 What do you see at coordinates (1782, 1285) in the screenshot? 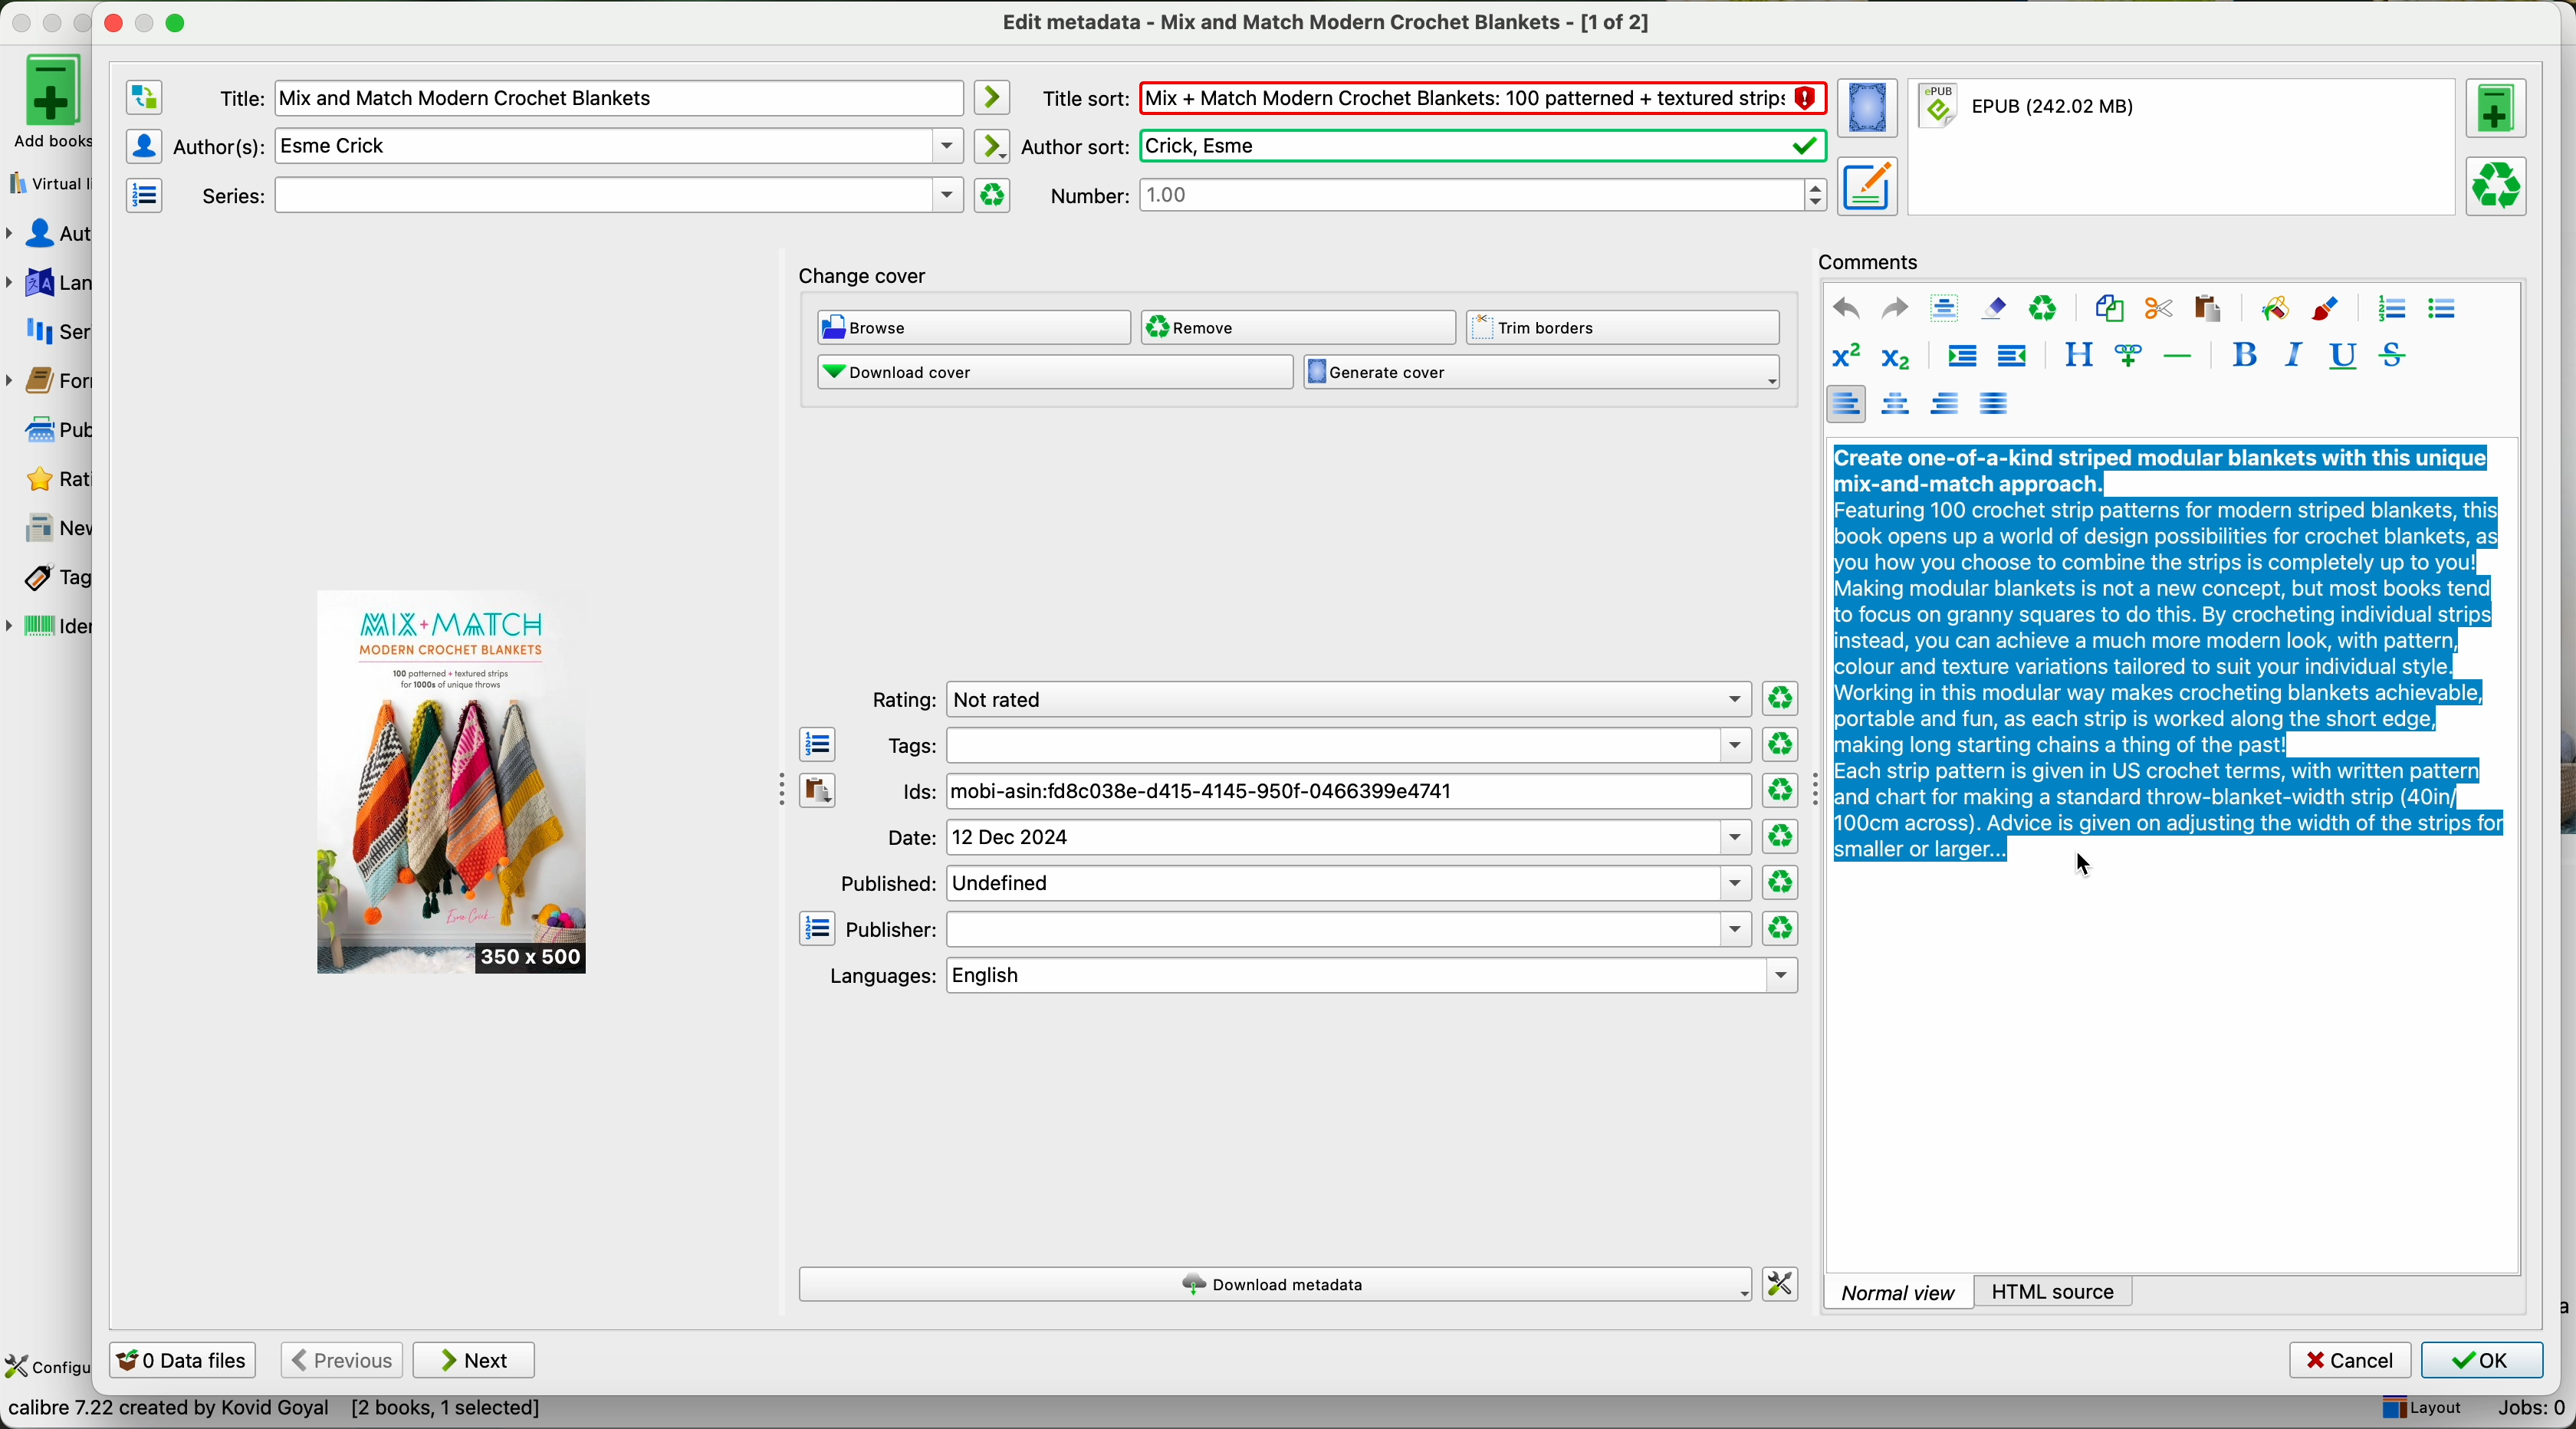
I see `change how calibre downloads metadata` at bounding box center [1782, 1285].